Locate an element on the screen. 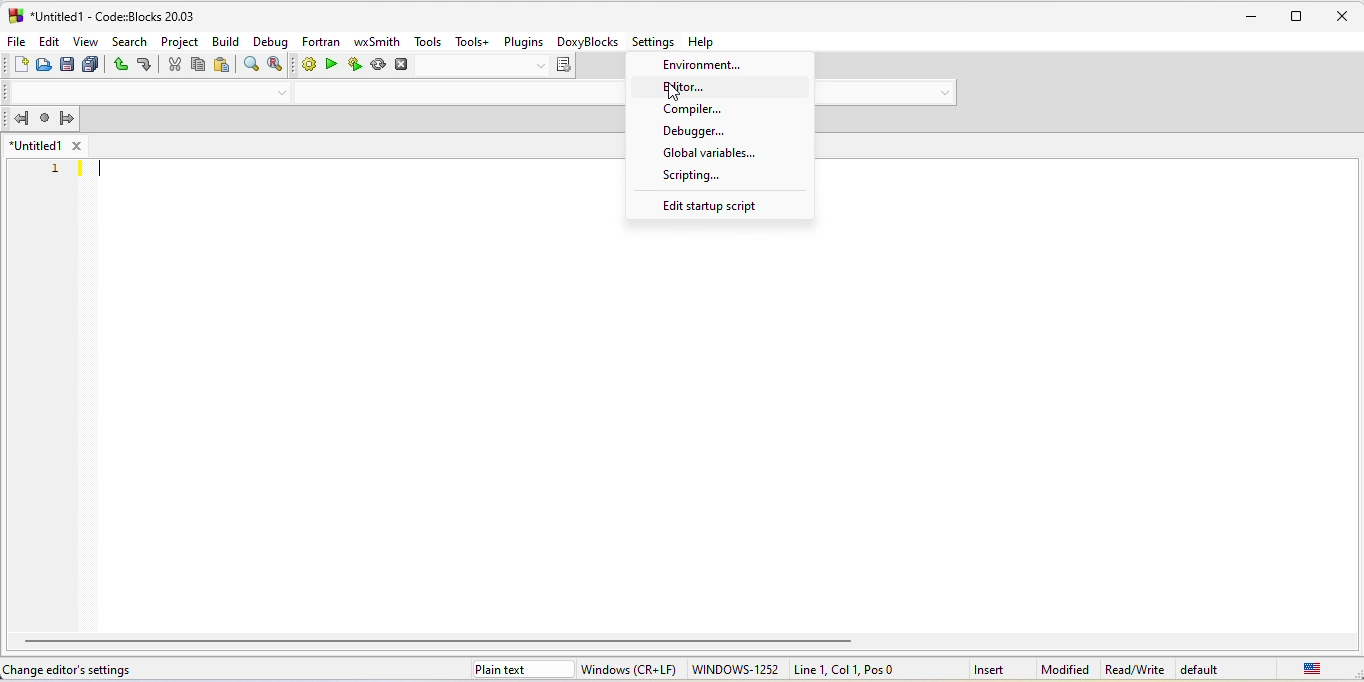 This screenshot has width=1364, height=682. united state is located at coordinates (1313, 668).